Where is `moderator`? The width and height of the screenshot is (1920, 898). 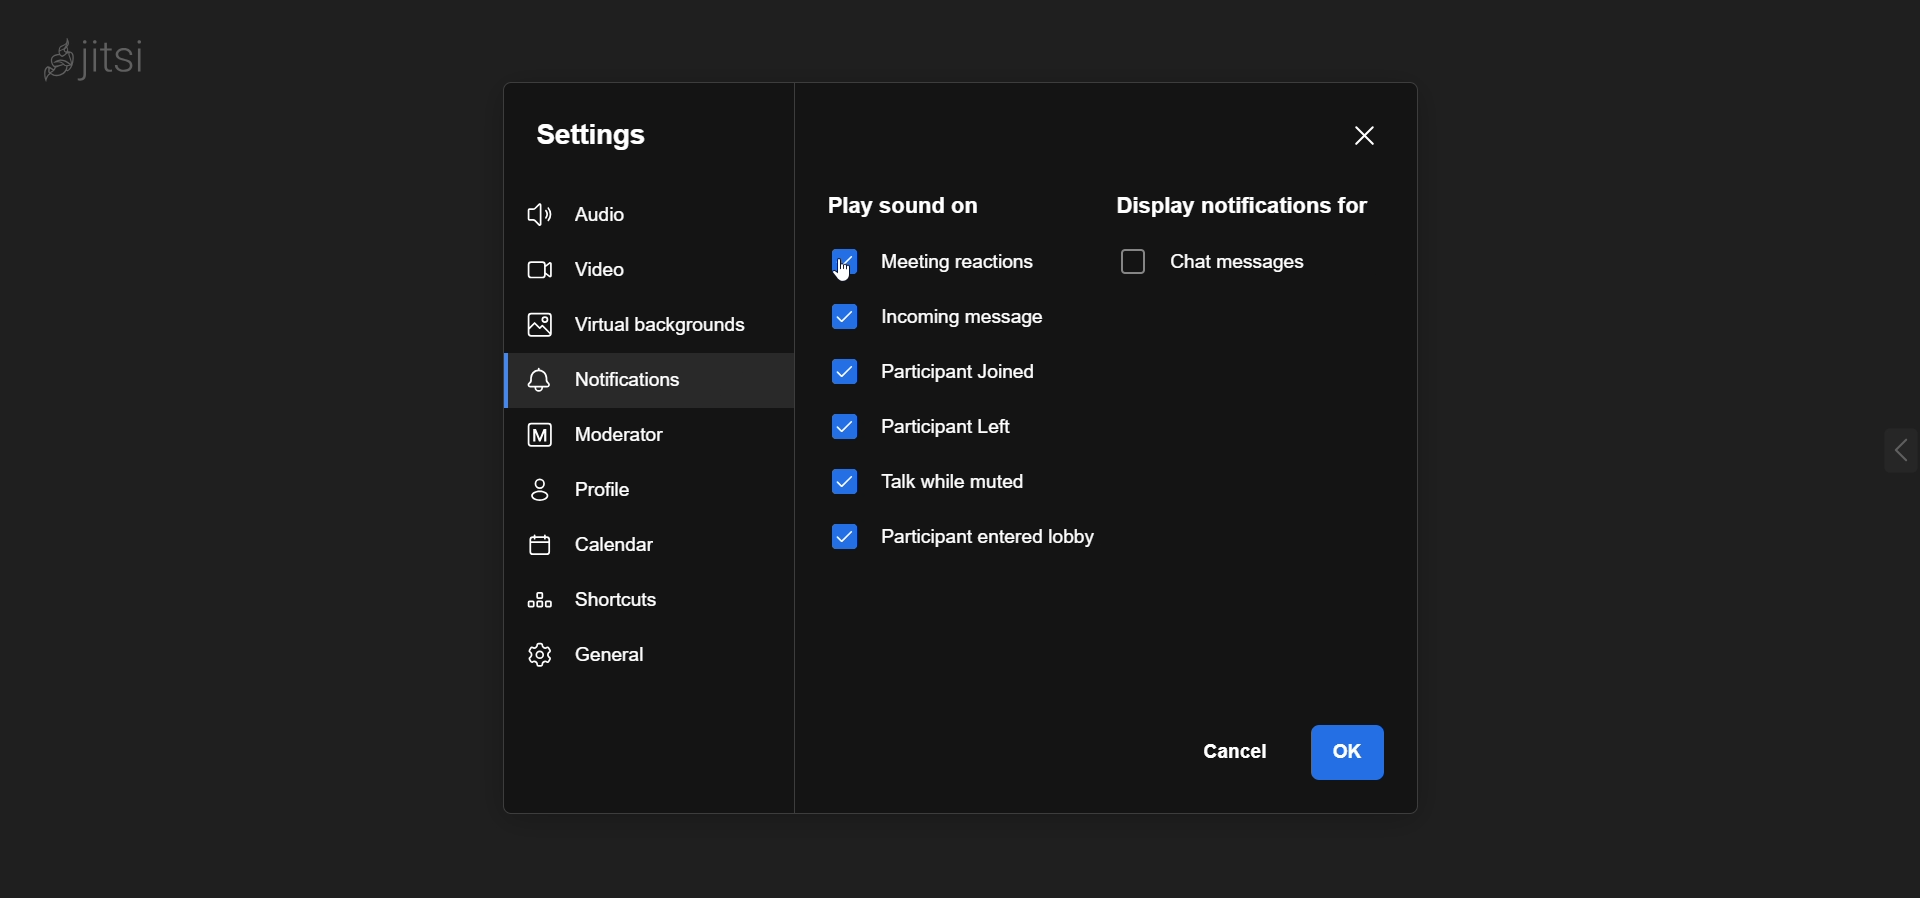 moderator is located at coordinates (598, 435).